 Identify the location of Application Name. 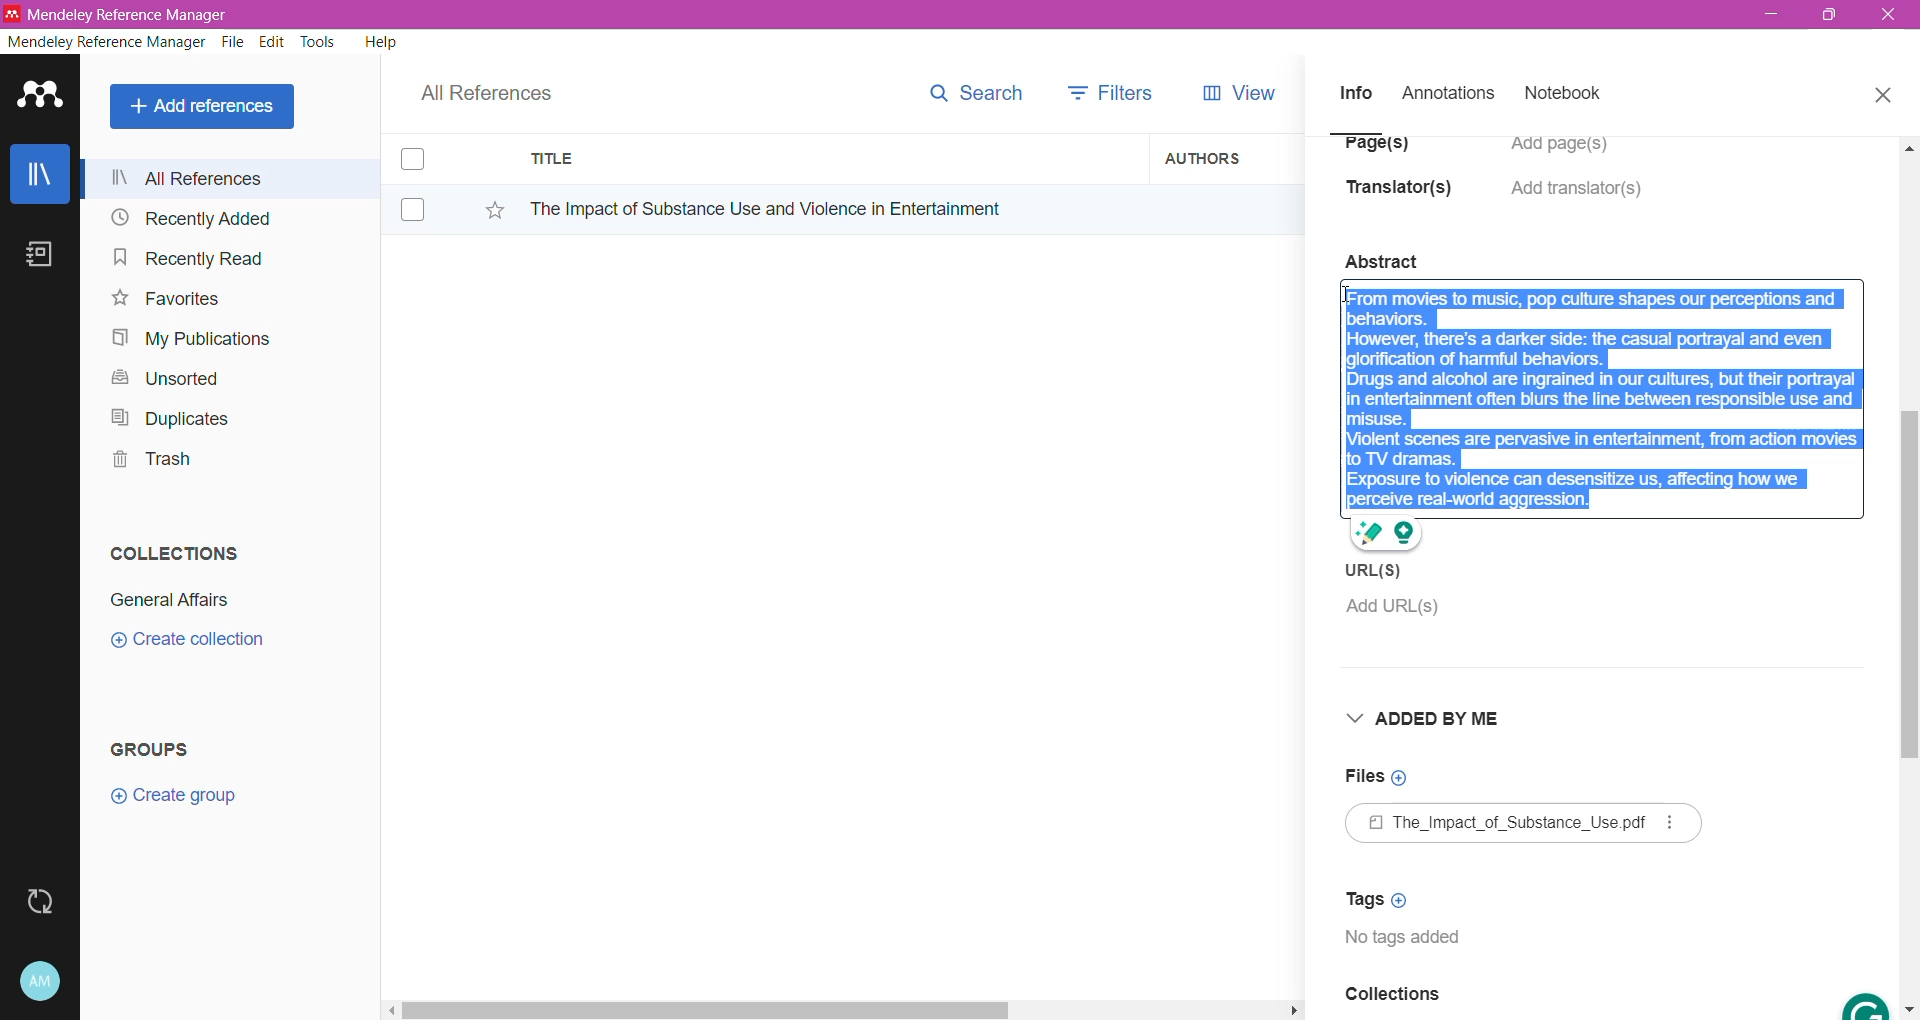
(119, 14).